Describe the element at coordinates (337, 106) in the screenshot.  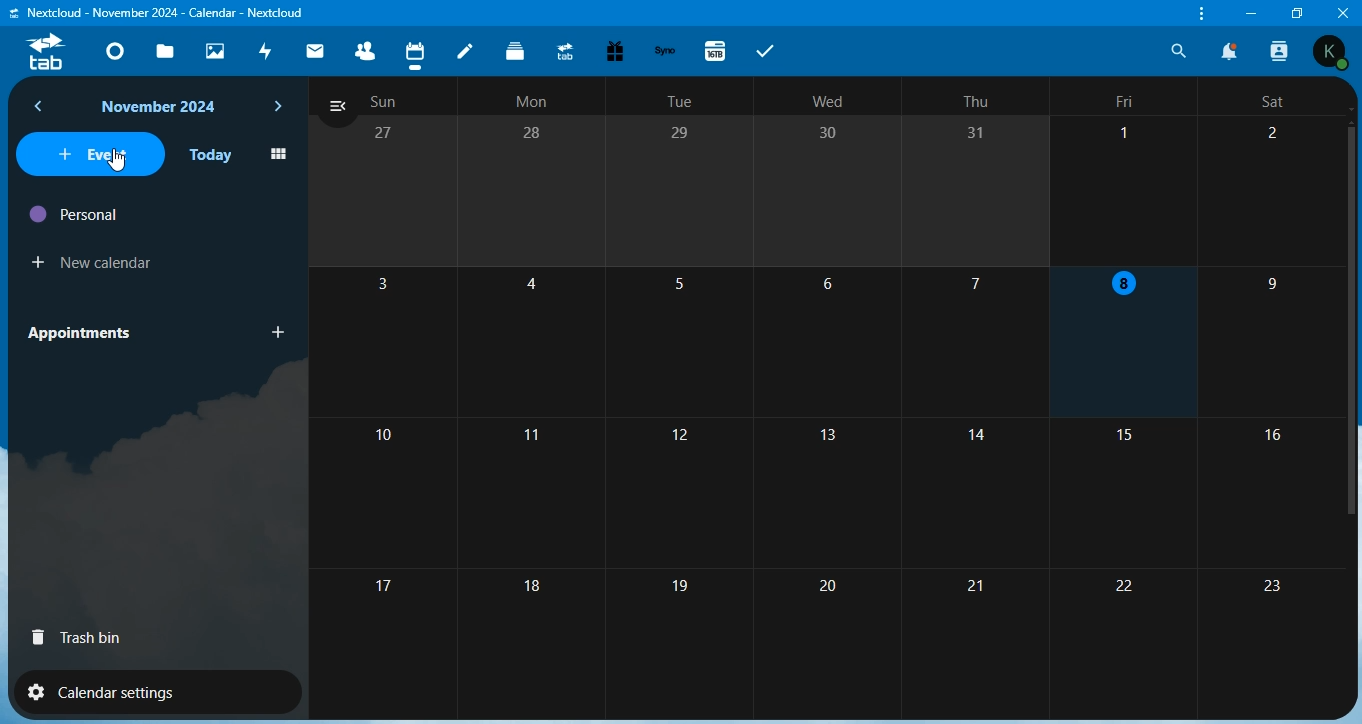
I see `close navigation` at that location.